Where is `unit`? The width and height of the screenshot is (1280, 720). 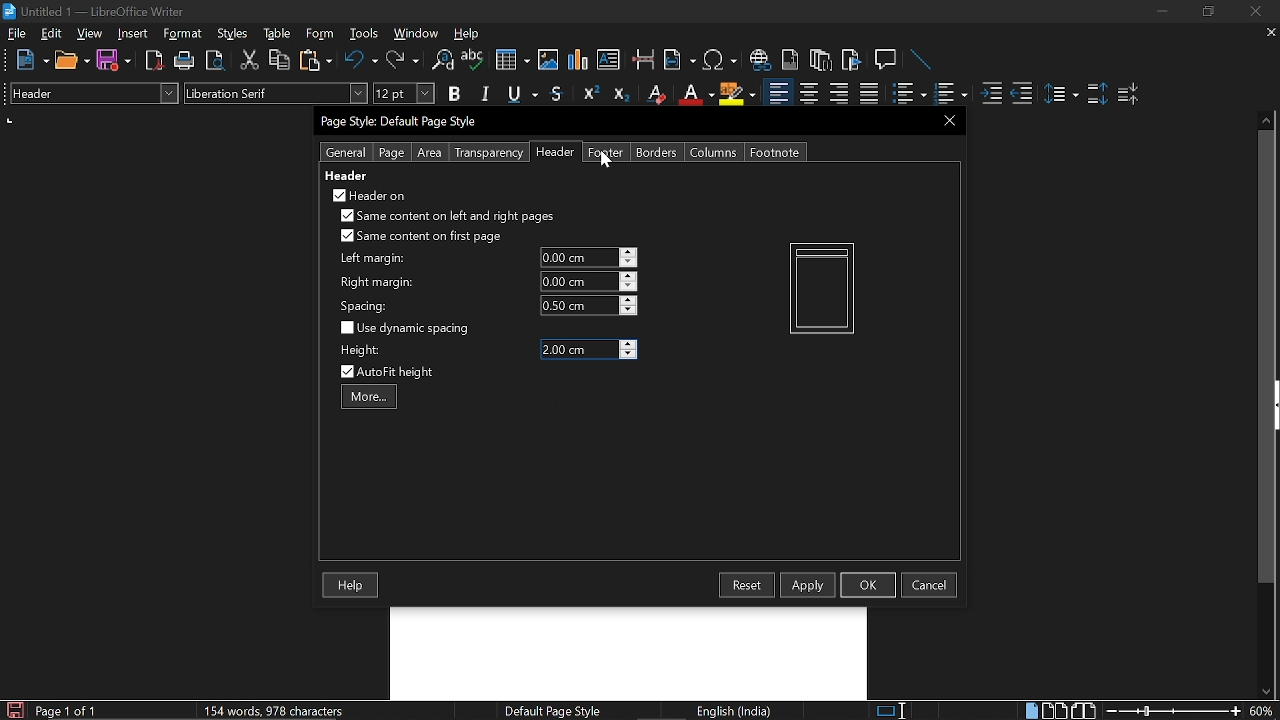 unit is located at coordinates (10, 120).